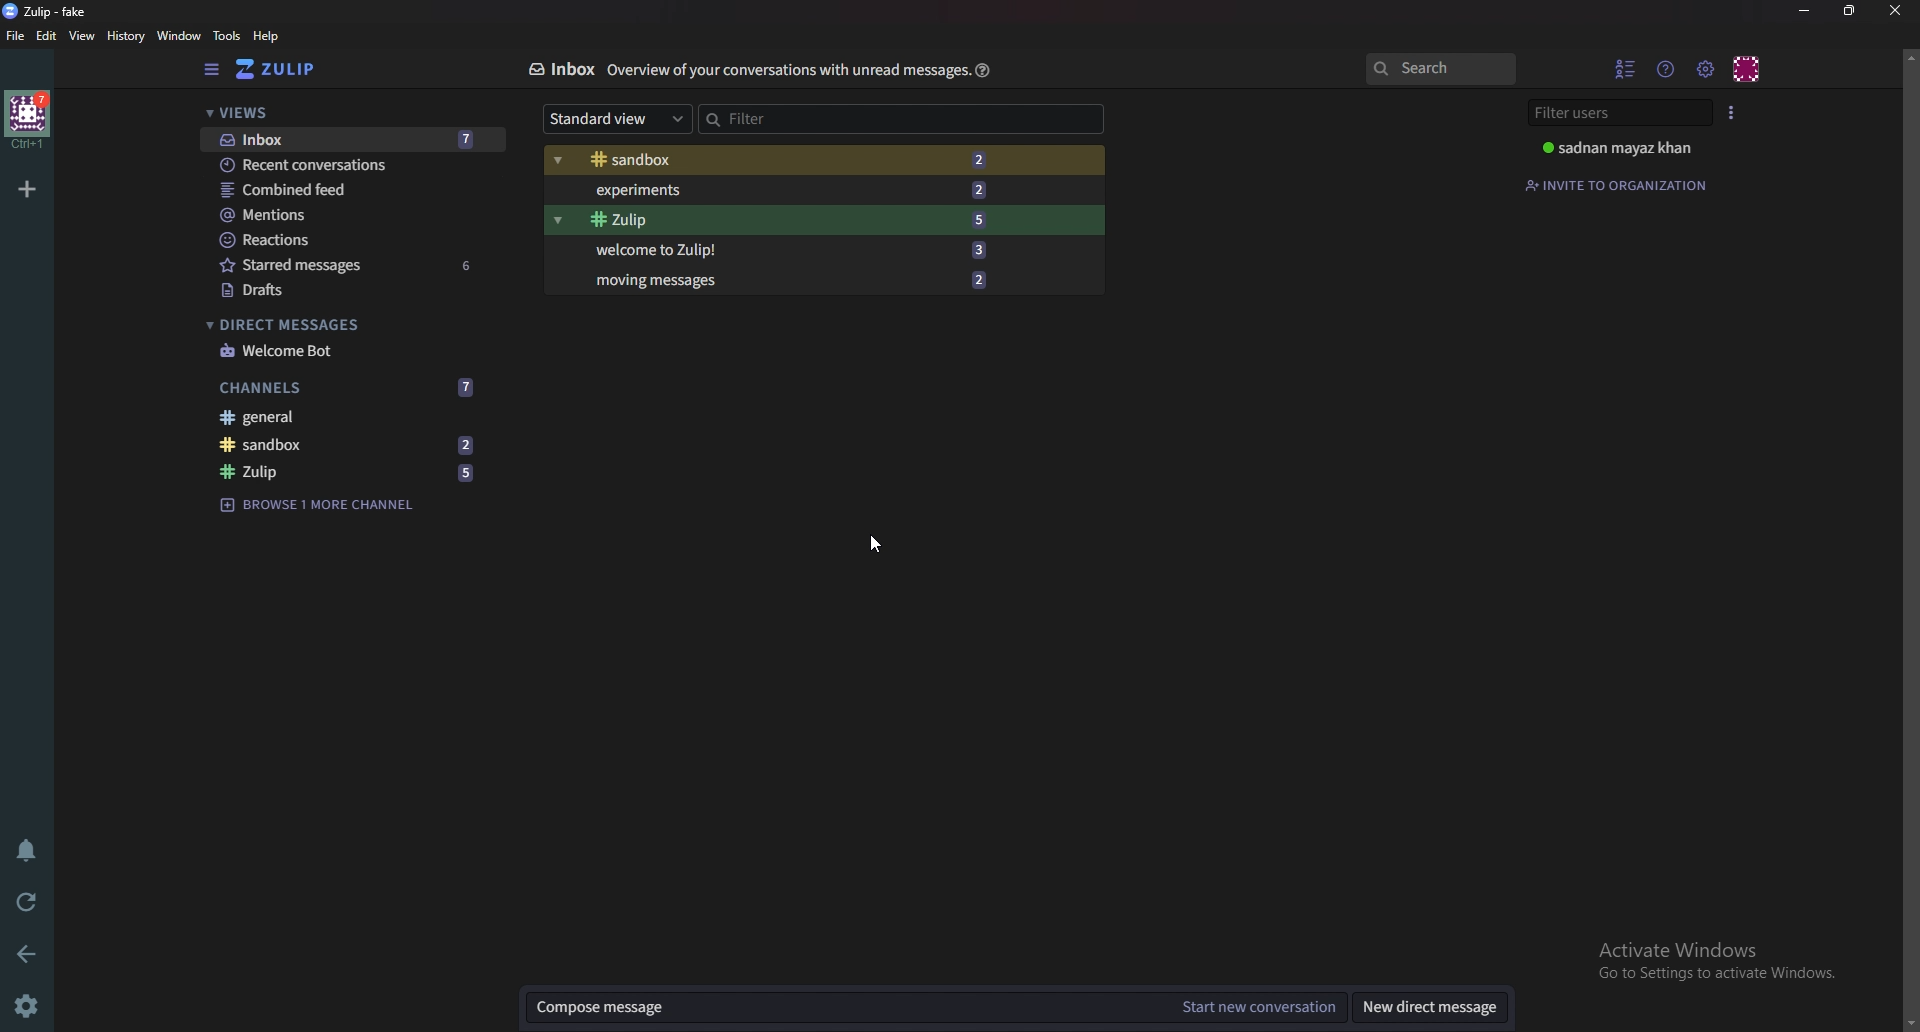 The width and height of the screenshot is (1920, 1032). Describe the element at coordinates (1628, 147) in the screenshot. I see `User` at that location.